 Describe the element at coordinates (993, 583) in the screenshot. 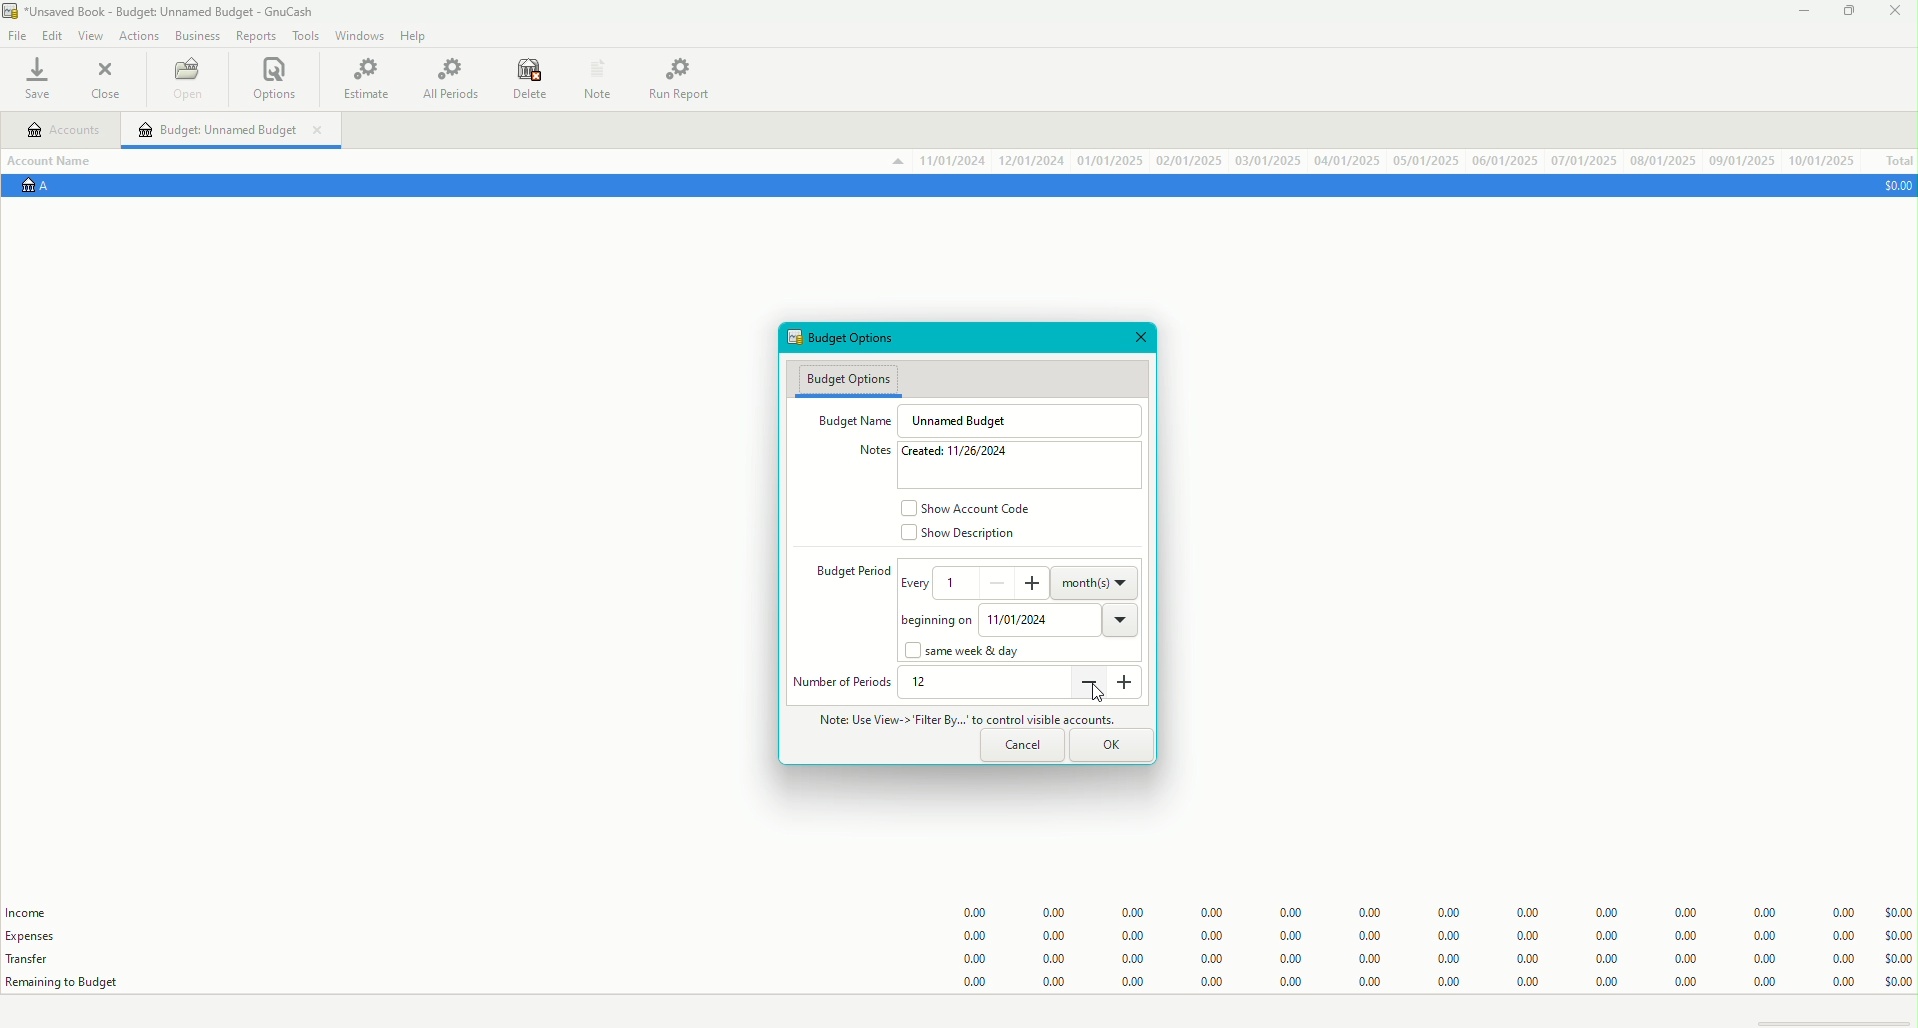

I see `decrease` at that location.